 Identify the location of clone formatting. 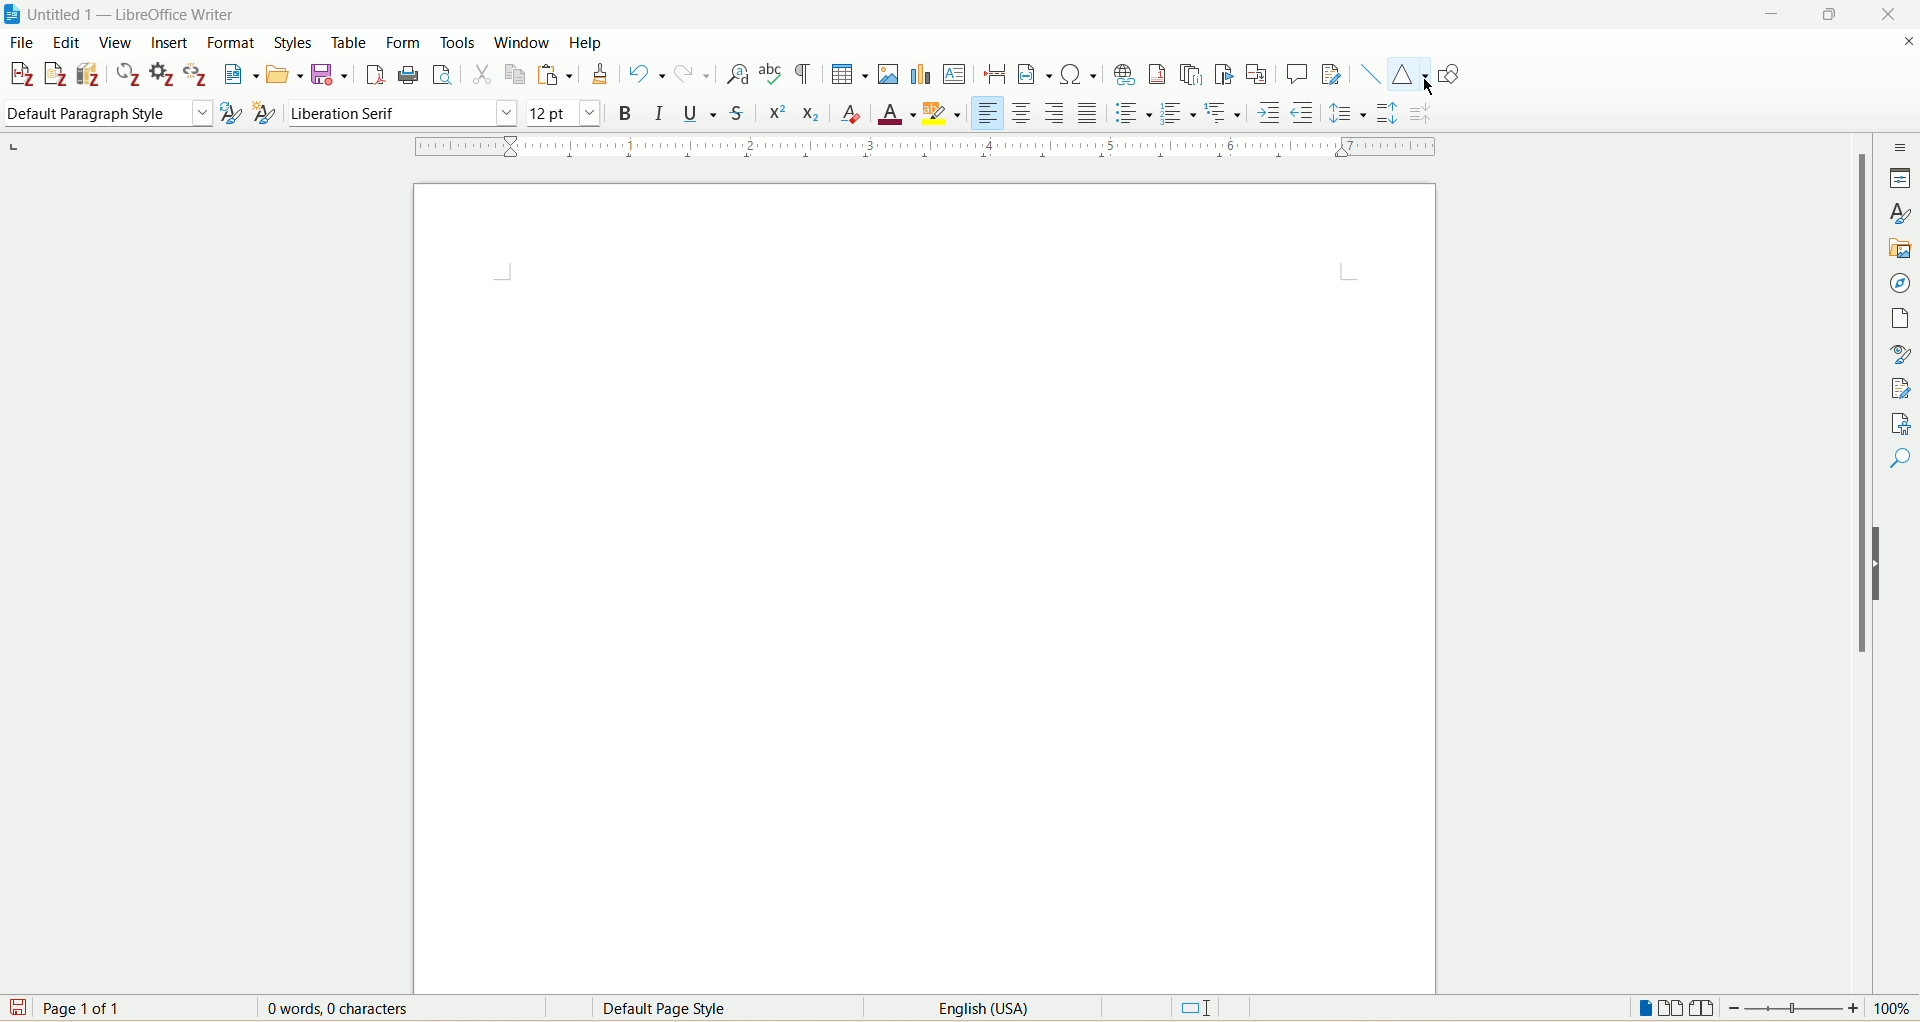
(600, 74).